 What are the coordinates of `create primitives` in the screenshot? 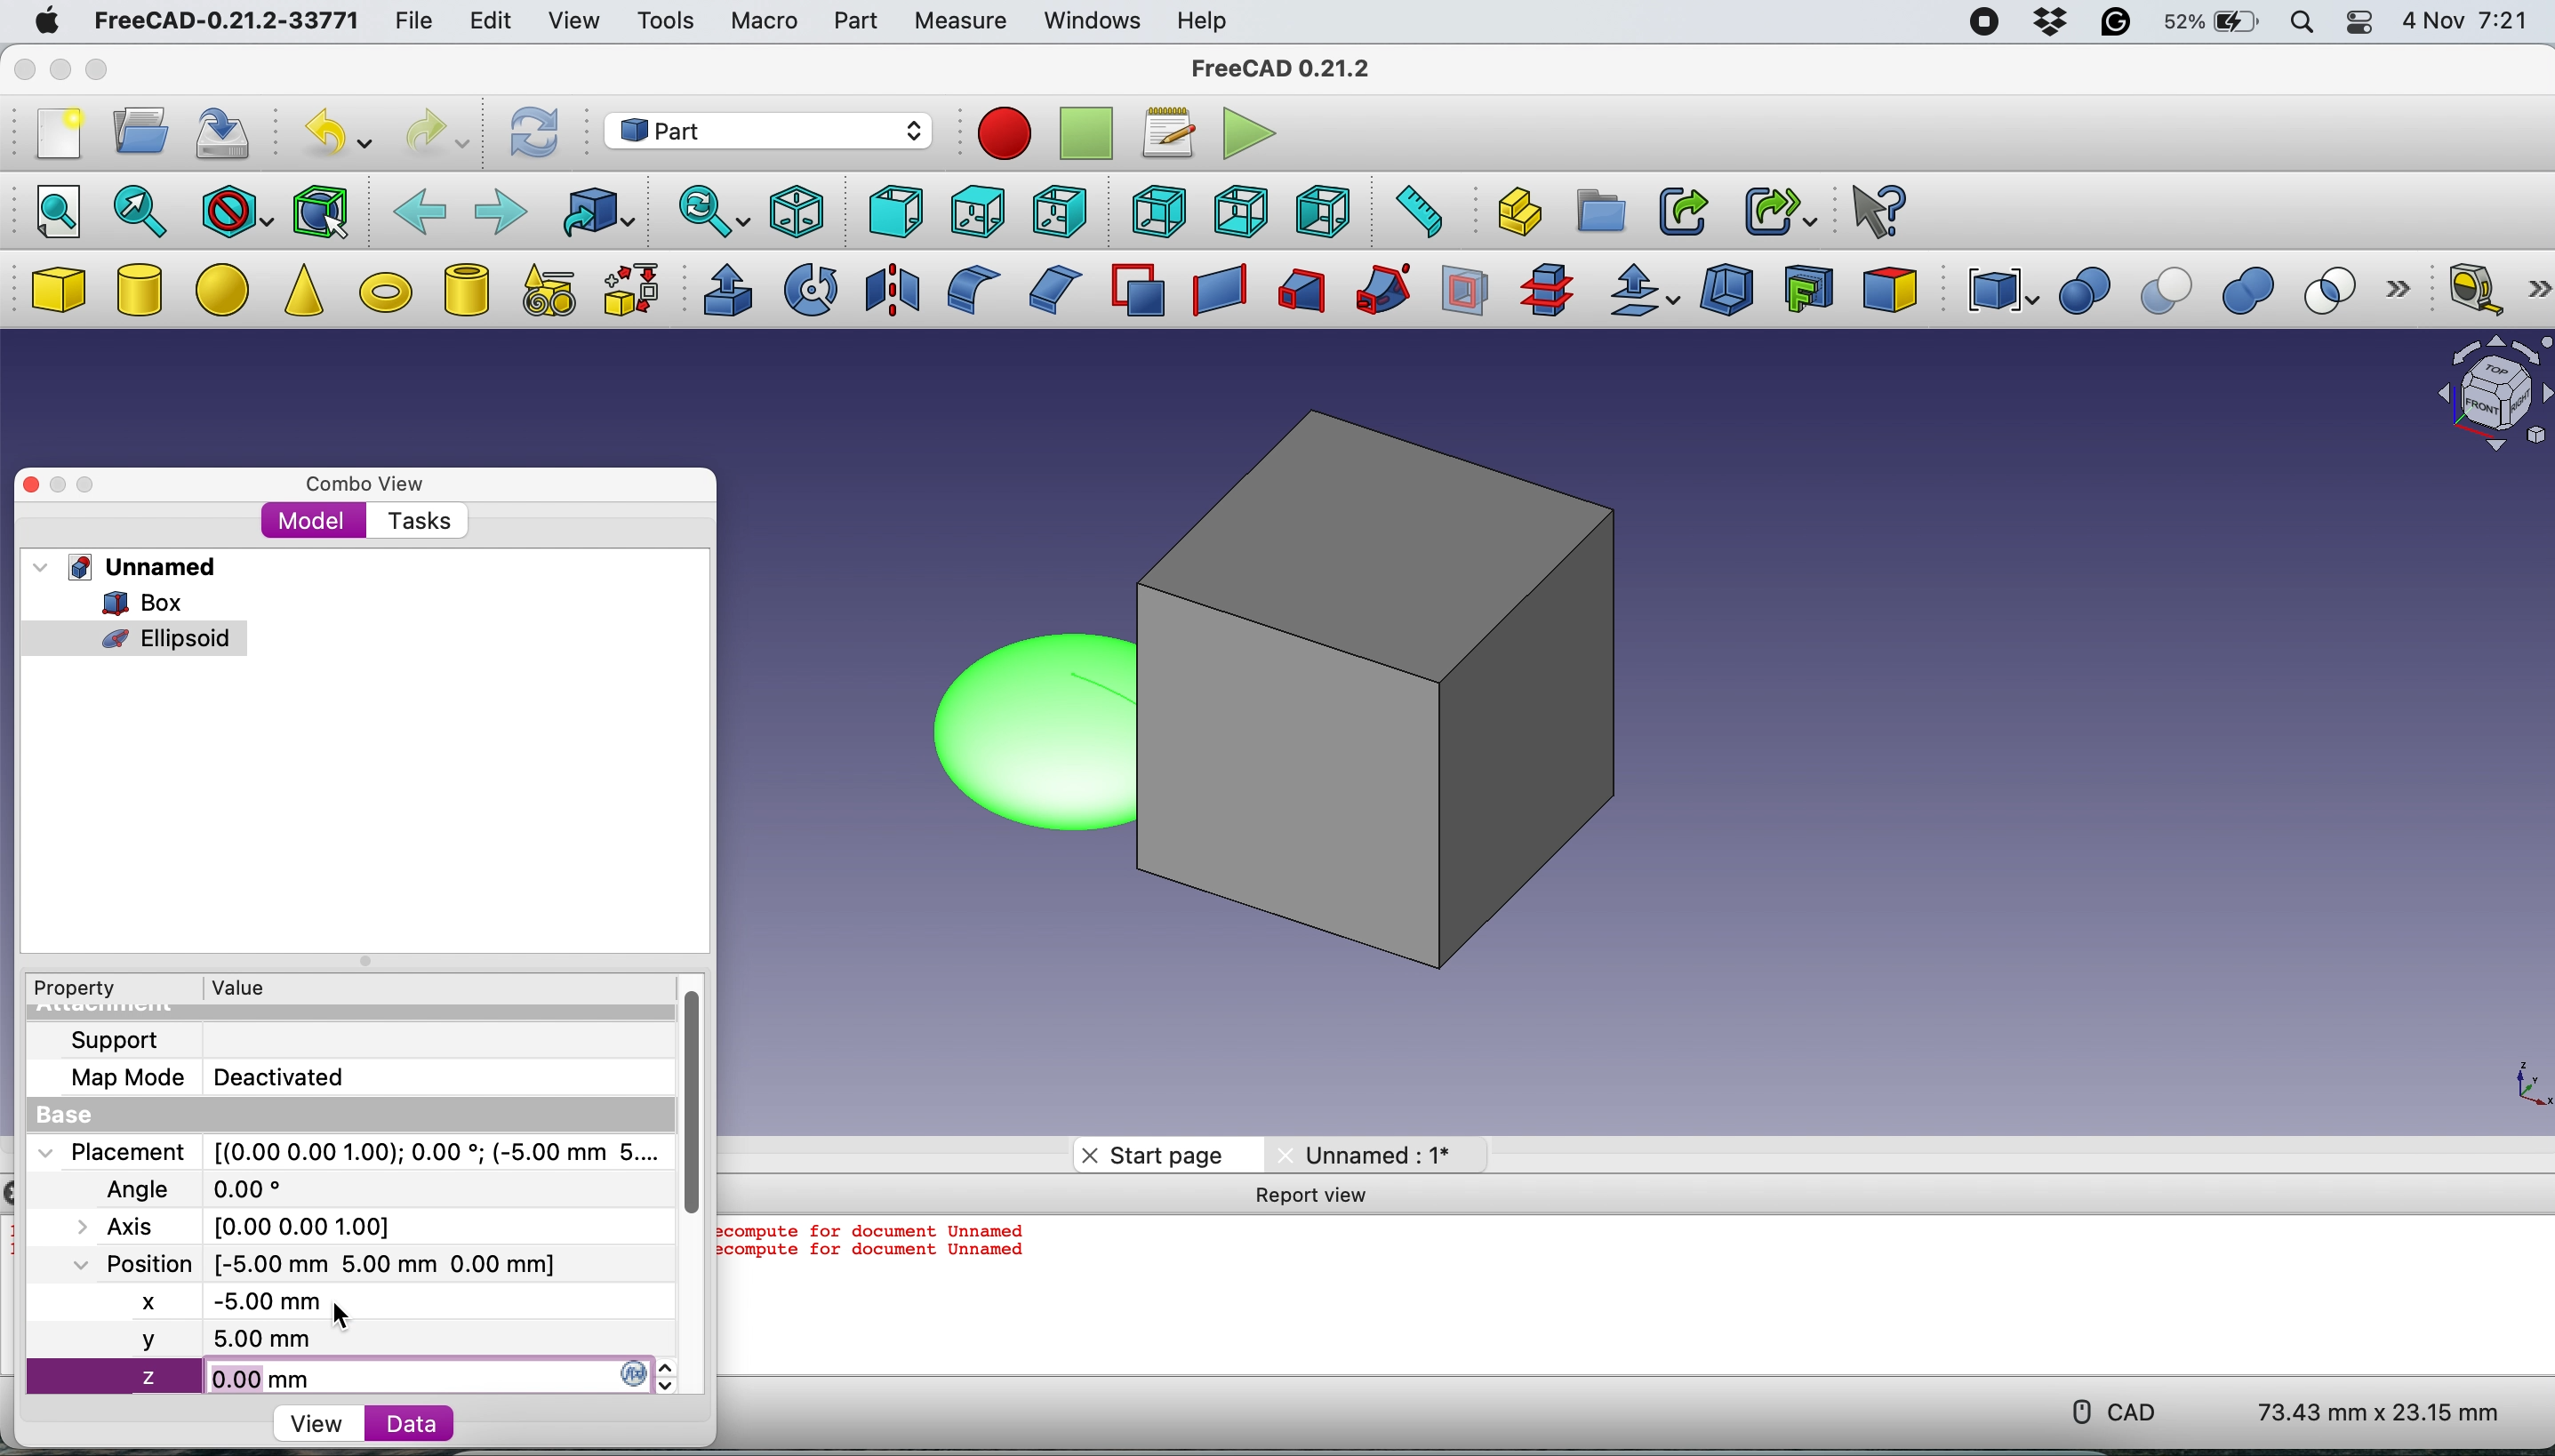 It's located at (543, 292).